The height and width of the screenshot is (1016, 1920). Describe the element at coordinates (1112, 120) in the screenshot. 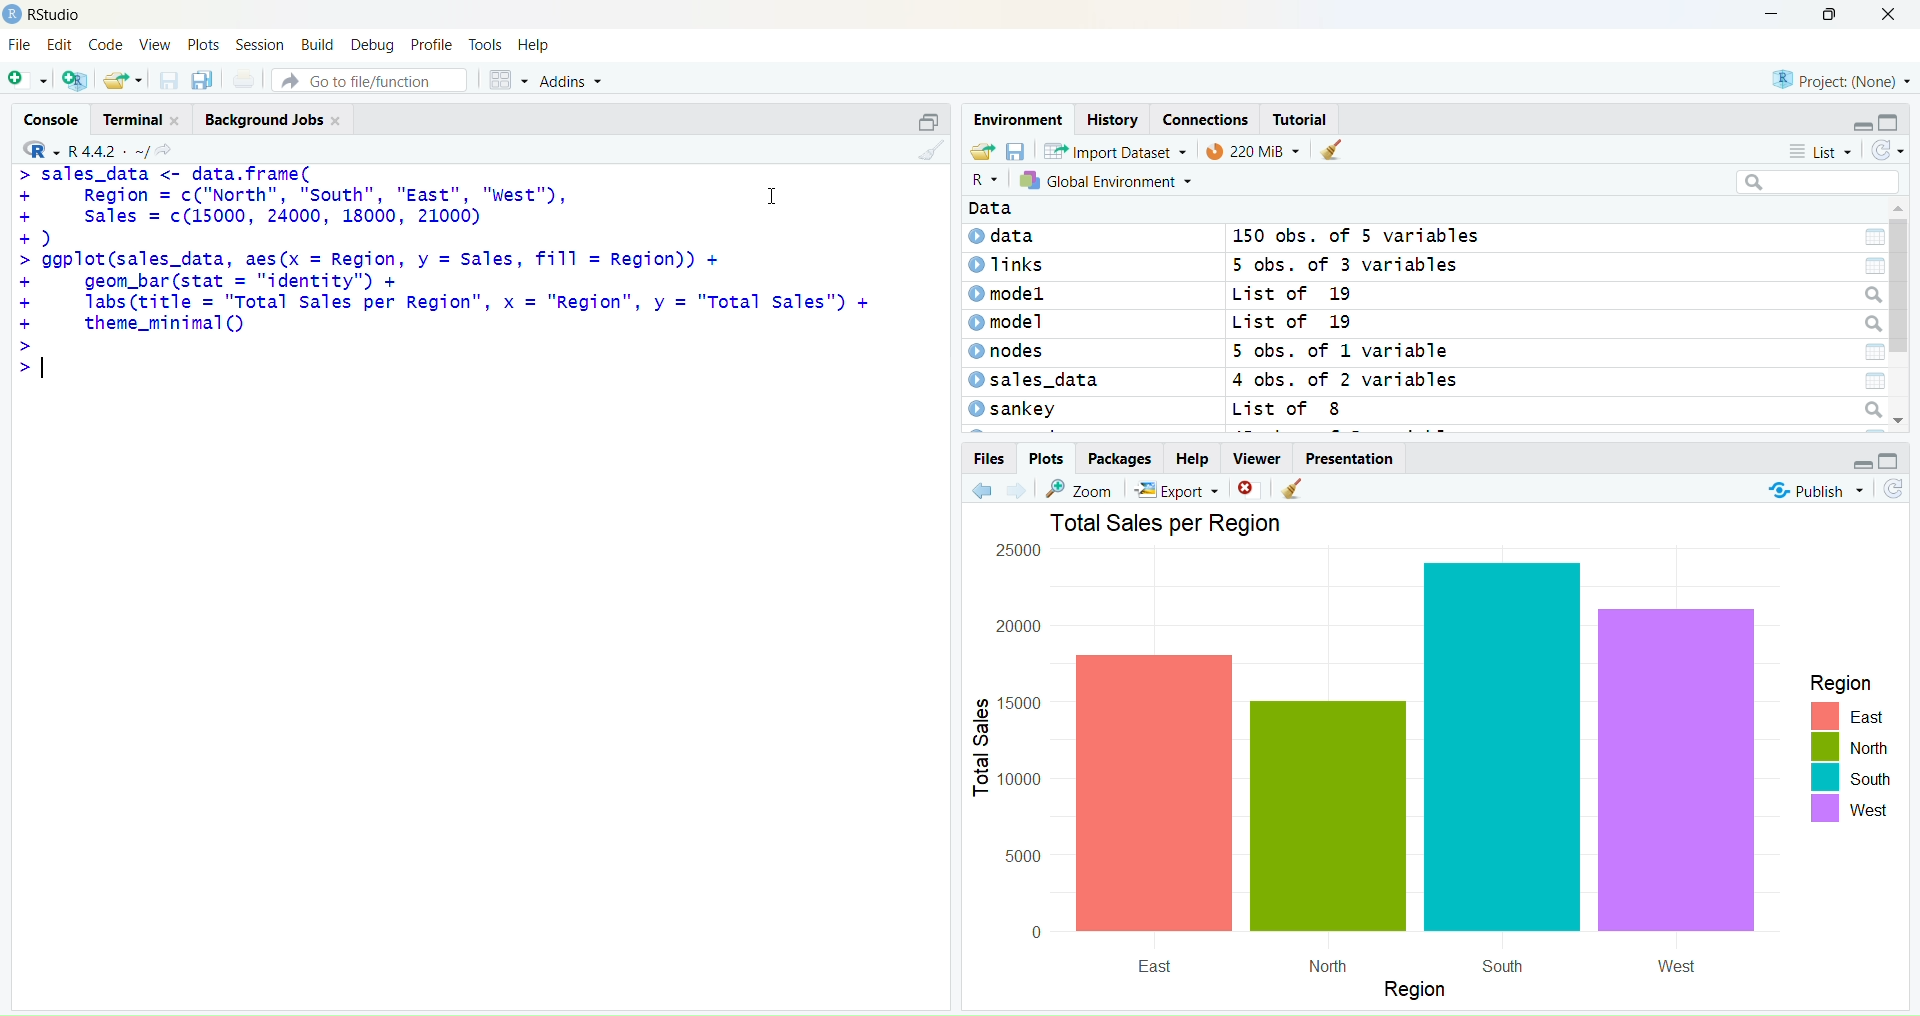

I see `History` at that location.